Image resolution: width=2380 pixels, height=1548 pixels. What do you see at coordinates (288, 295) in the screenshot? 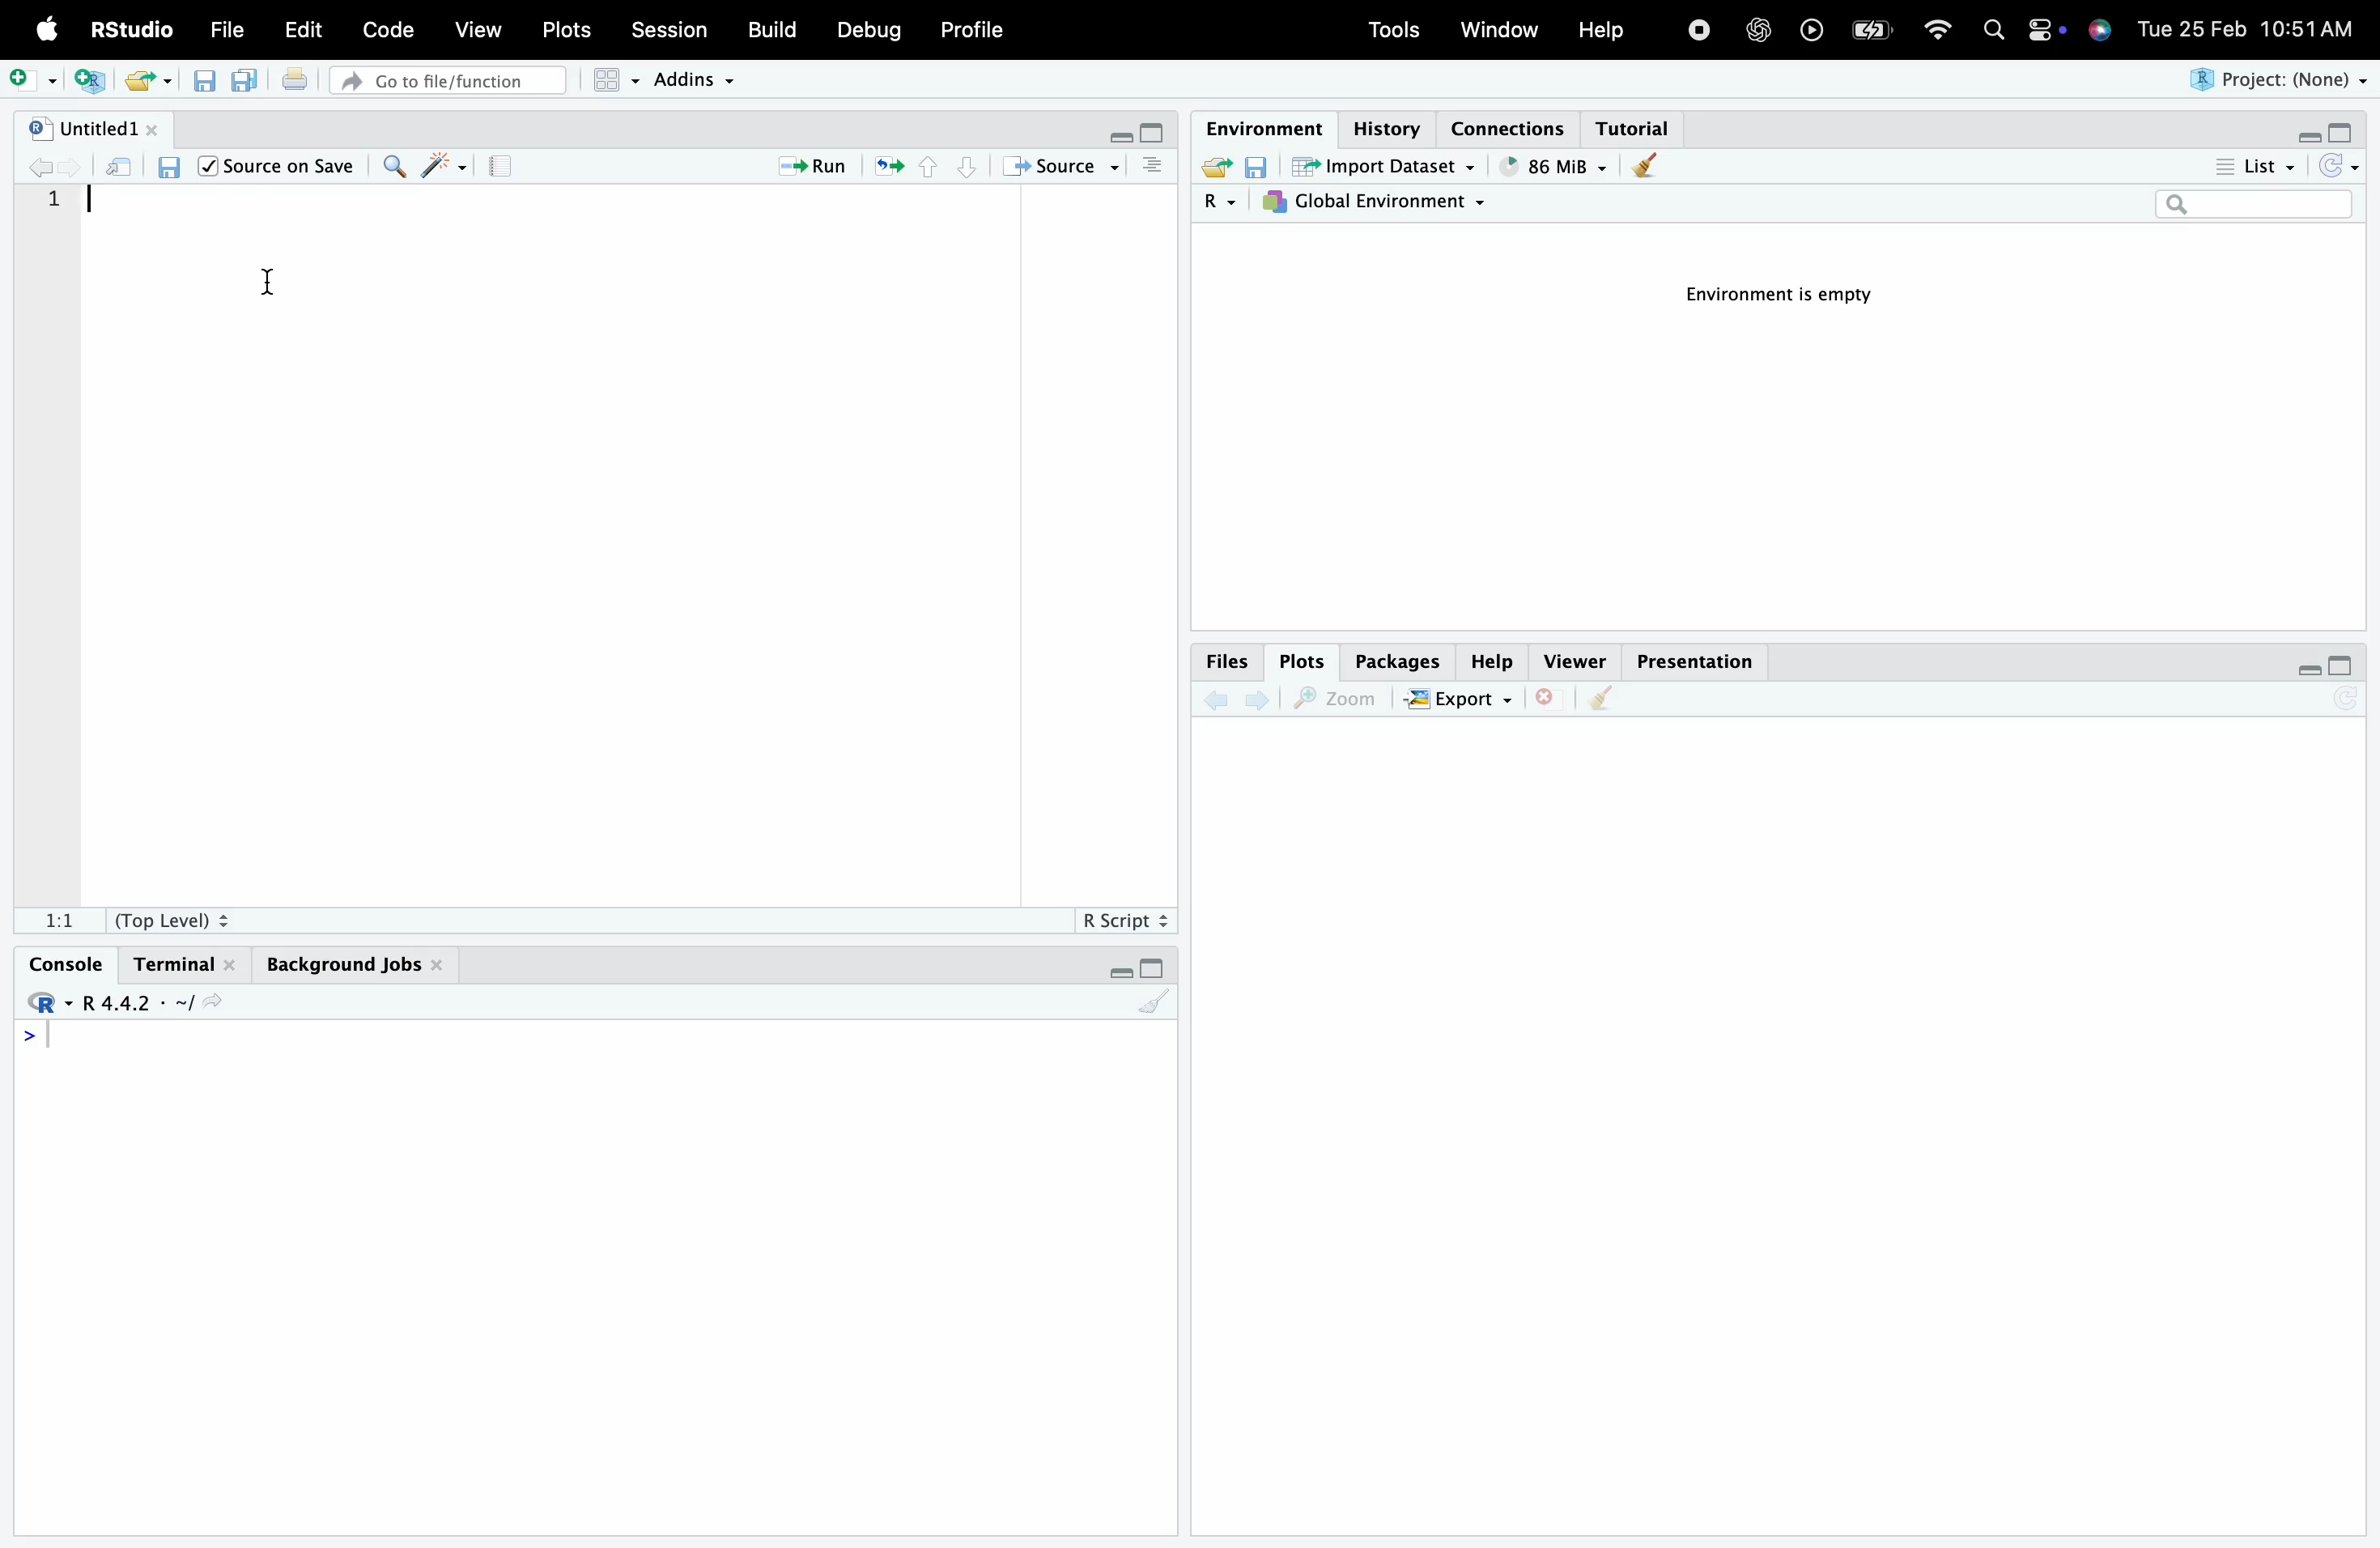
I see `cursor` at bounding box center [288, 295].